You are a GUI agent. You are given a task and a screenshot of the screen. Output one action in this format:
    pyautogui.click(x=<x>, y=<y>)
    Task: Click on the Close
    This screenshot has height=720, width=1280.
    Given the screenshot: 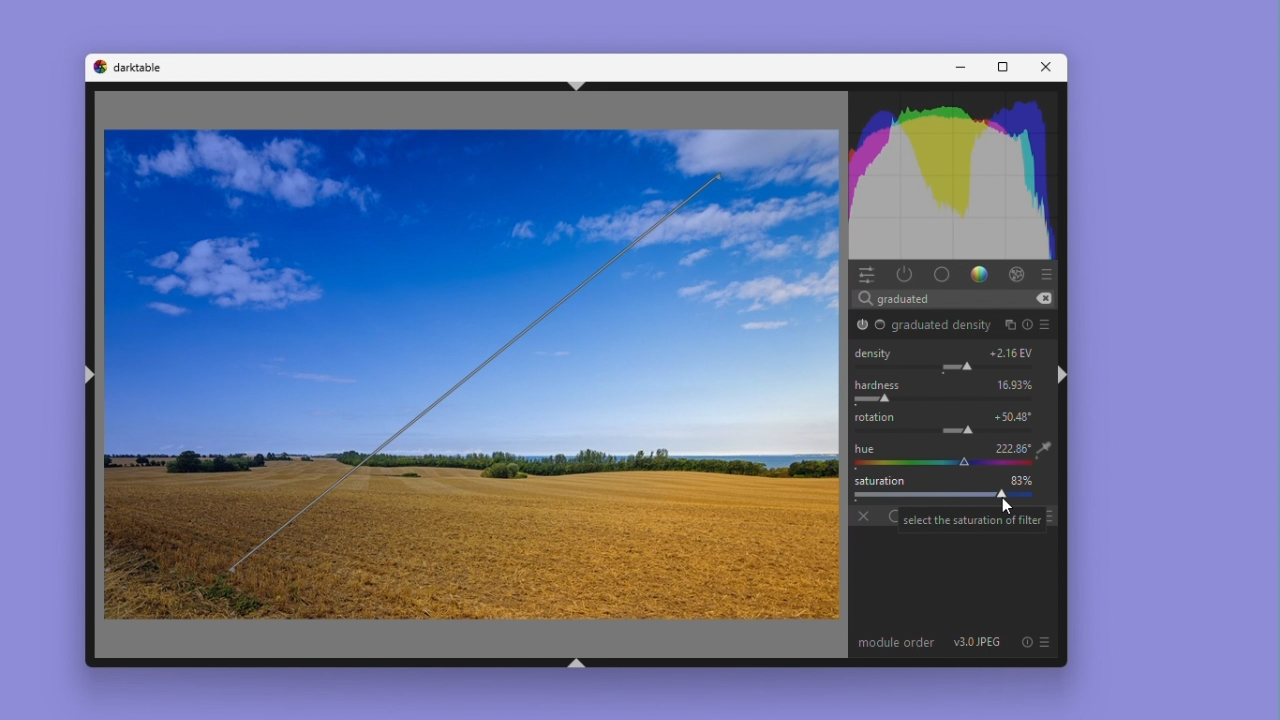 What is the action you would take?
    pyautogui.click(x=1043, y=67)
    